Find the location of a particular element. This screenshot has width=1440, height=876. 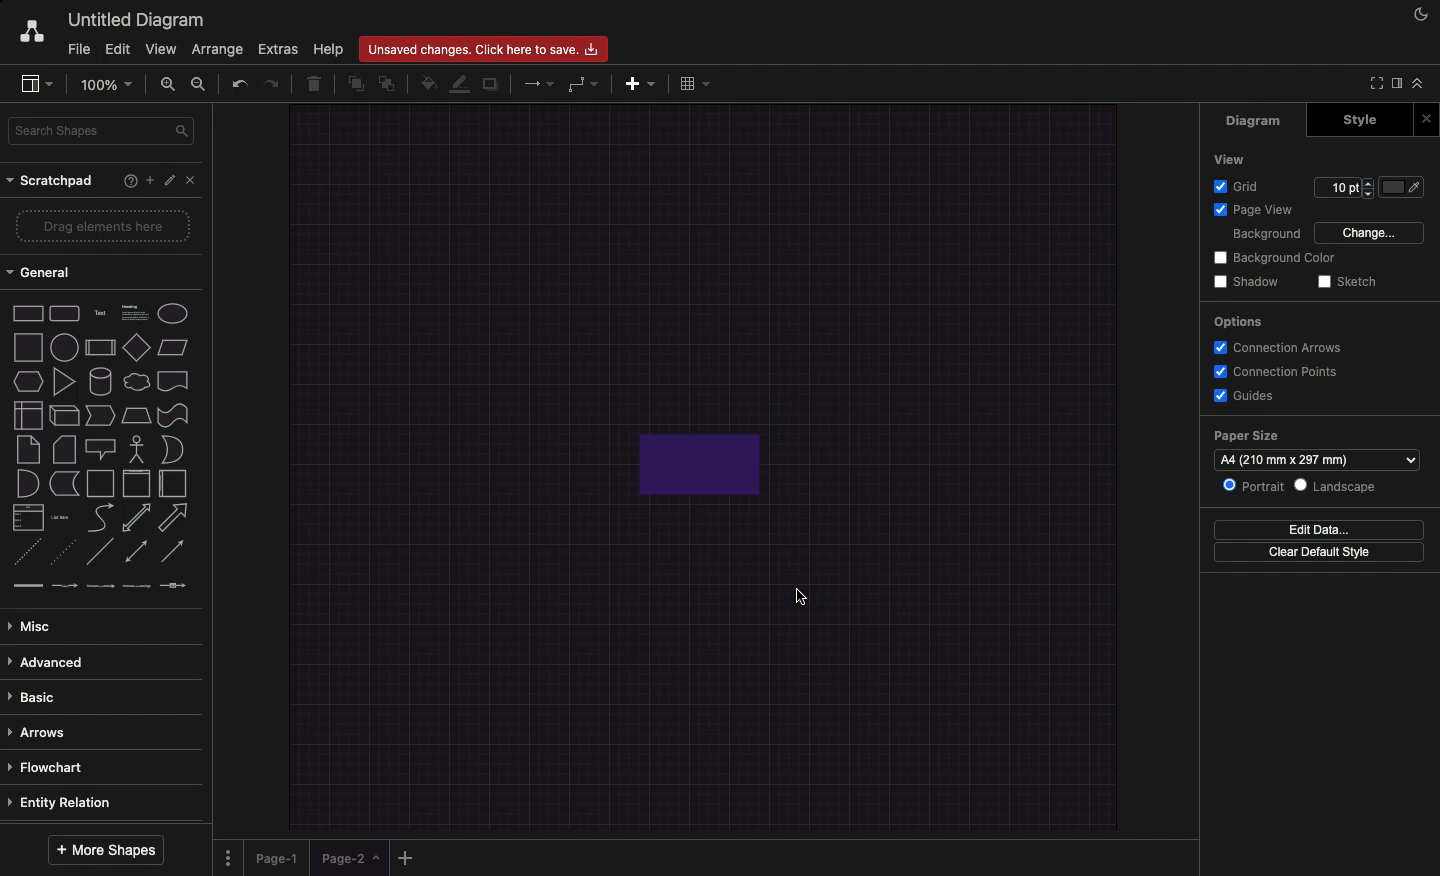

Zoom out is located at coordinates (200, 85).